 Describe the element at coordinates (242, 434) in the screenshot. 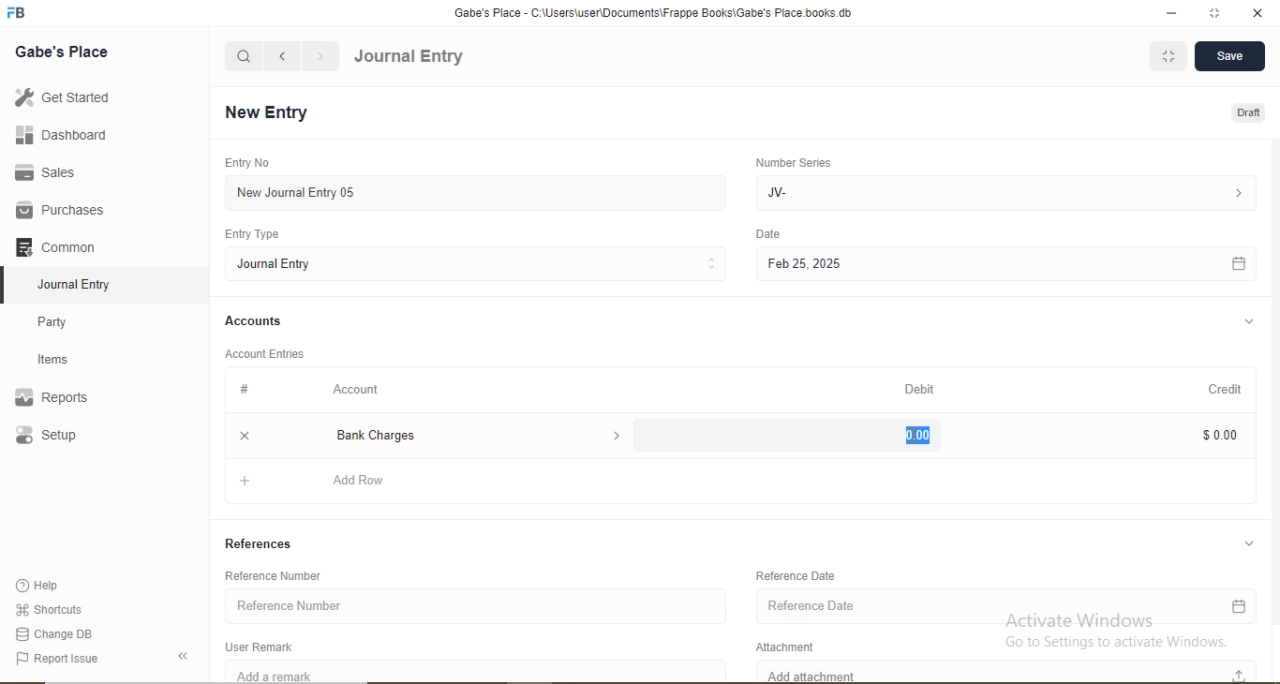

I see `close` at that location.